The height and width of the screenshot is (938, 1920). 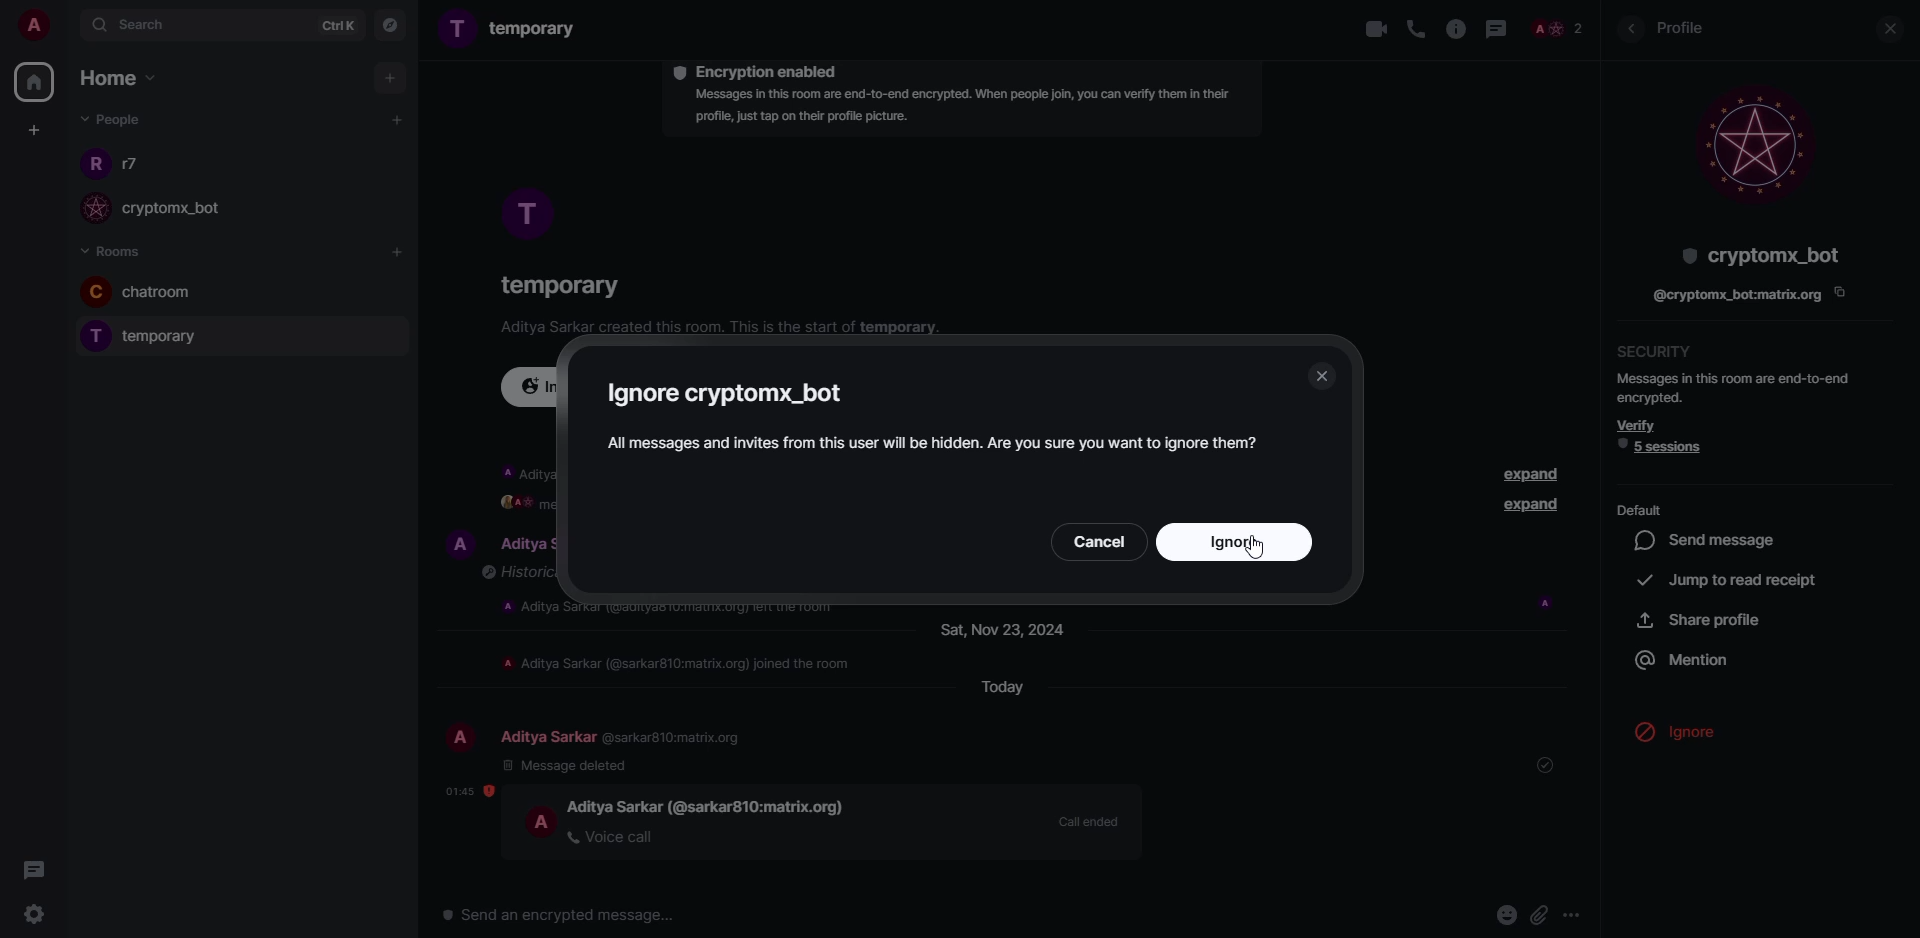 What do you see at coordinates (1665, 446) in the screenshot?
I see `5 session` at bounding box center [1665, 446].